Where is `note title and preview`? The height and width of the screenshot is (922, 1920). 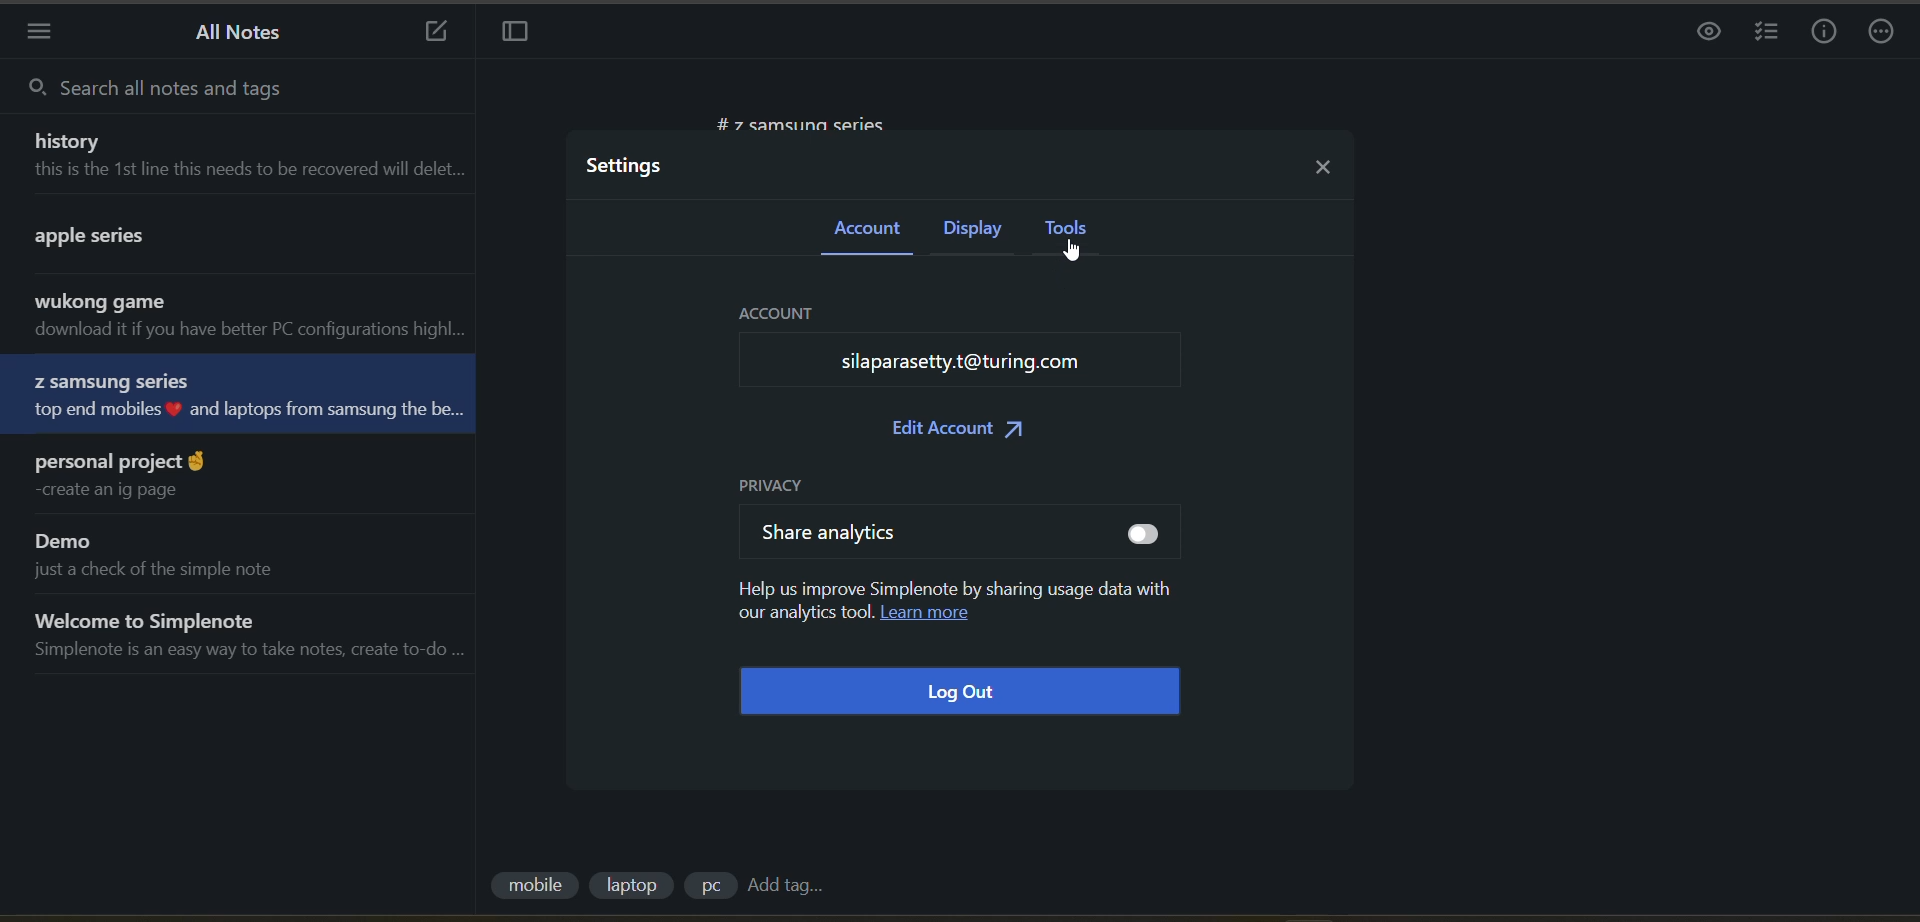
note title and preview is located at coordinates (258, 635).